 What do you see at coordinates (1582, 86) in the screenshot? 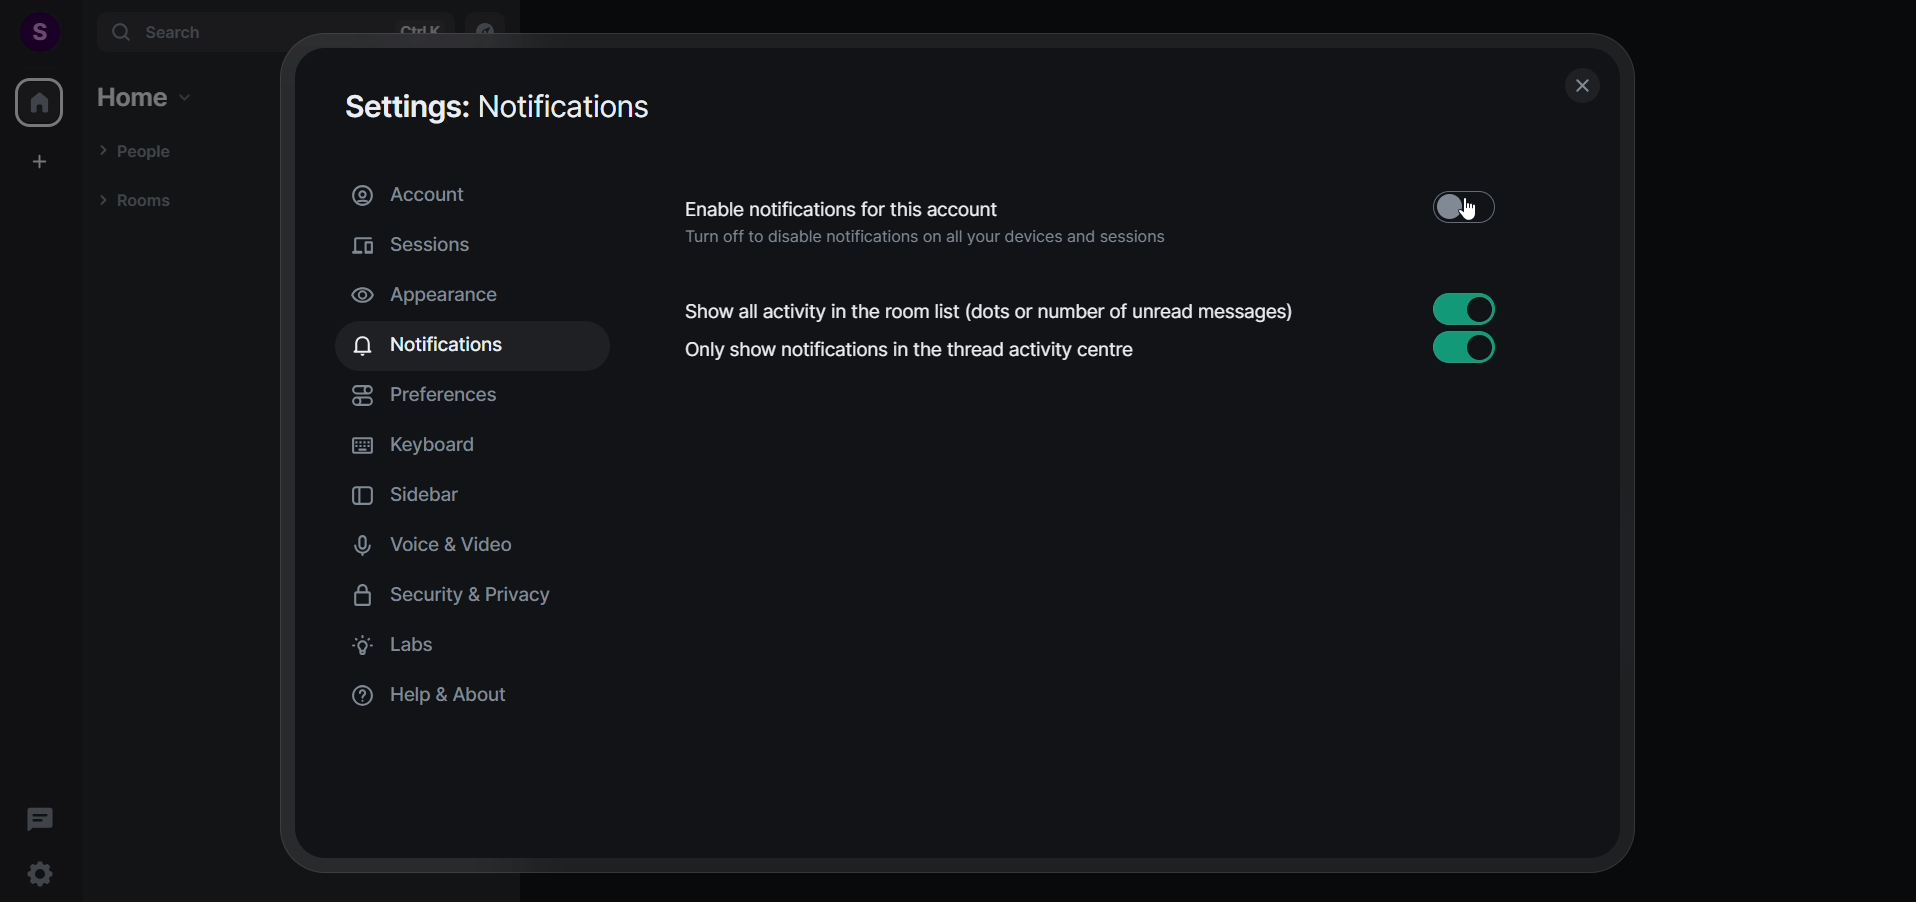
I see `Close` at bounding box center [1582, 86].